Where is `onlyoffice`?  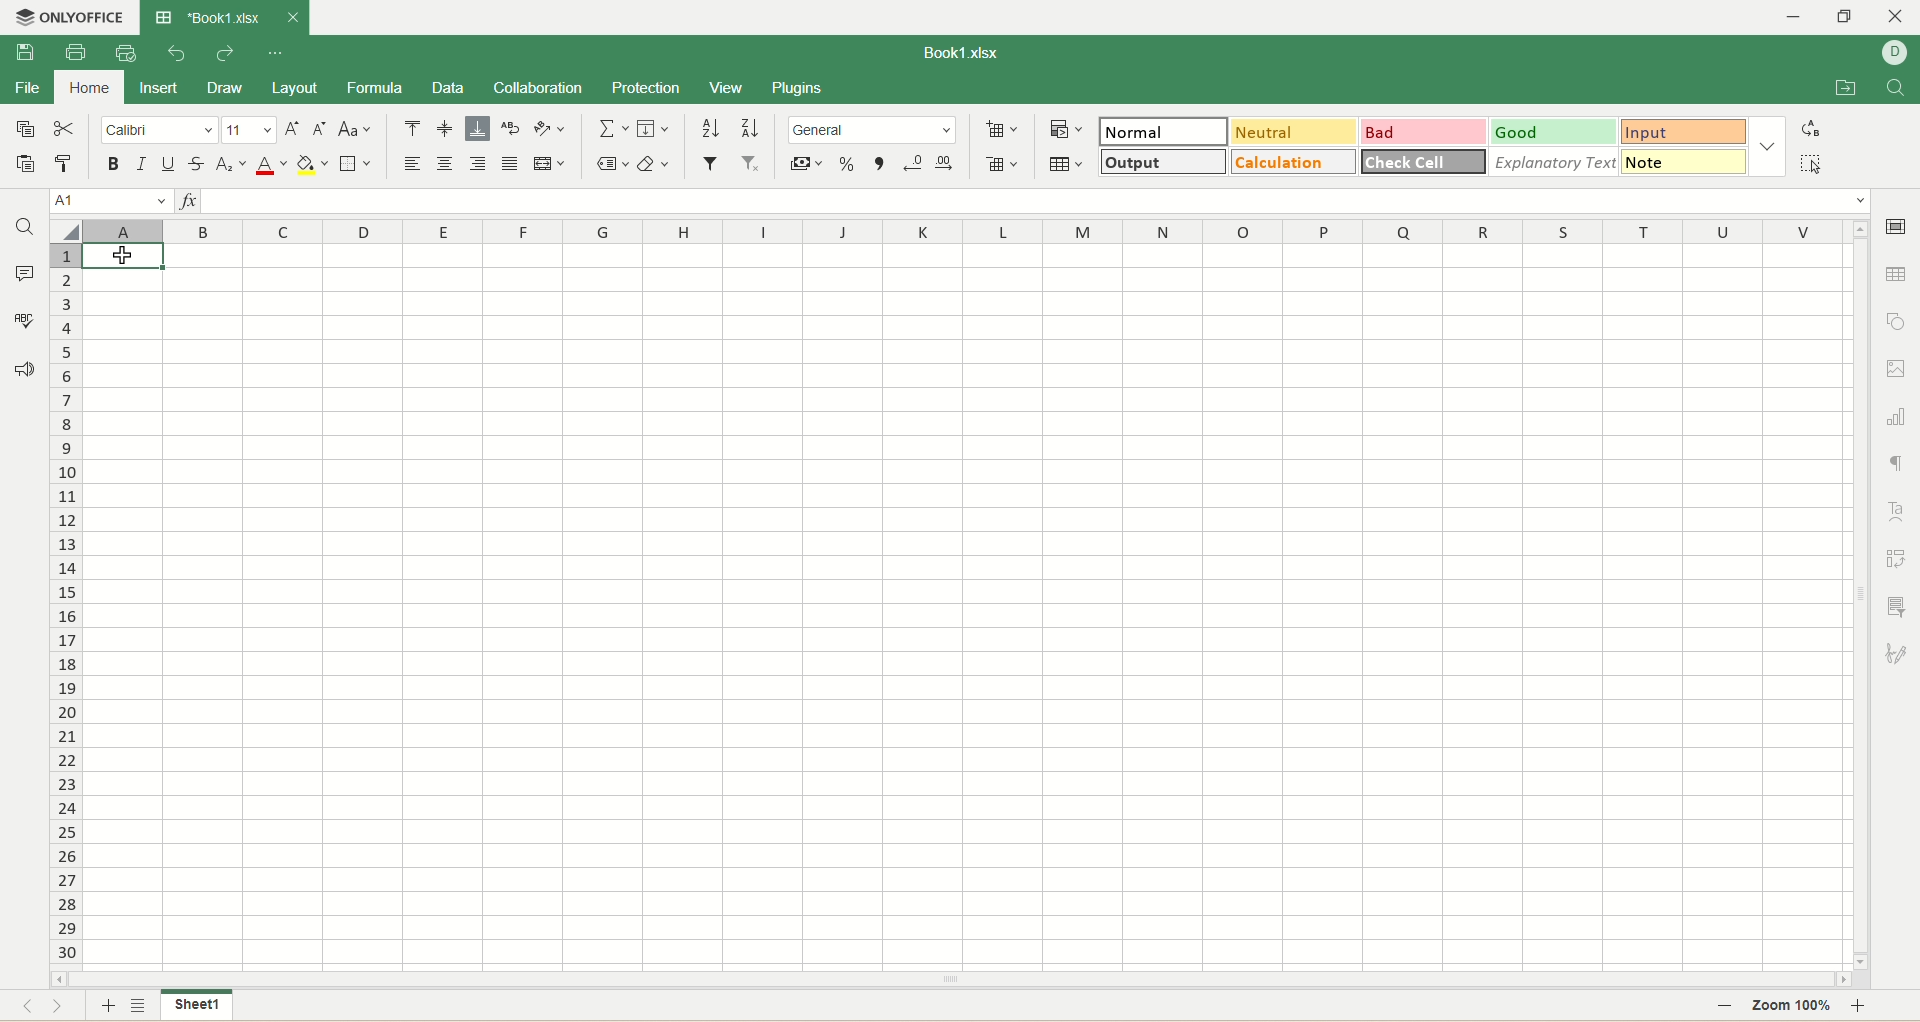 onlyoffice is located at coordinates (70, 18).